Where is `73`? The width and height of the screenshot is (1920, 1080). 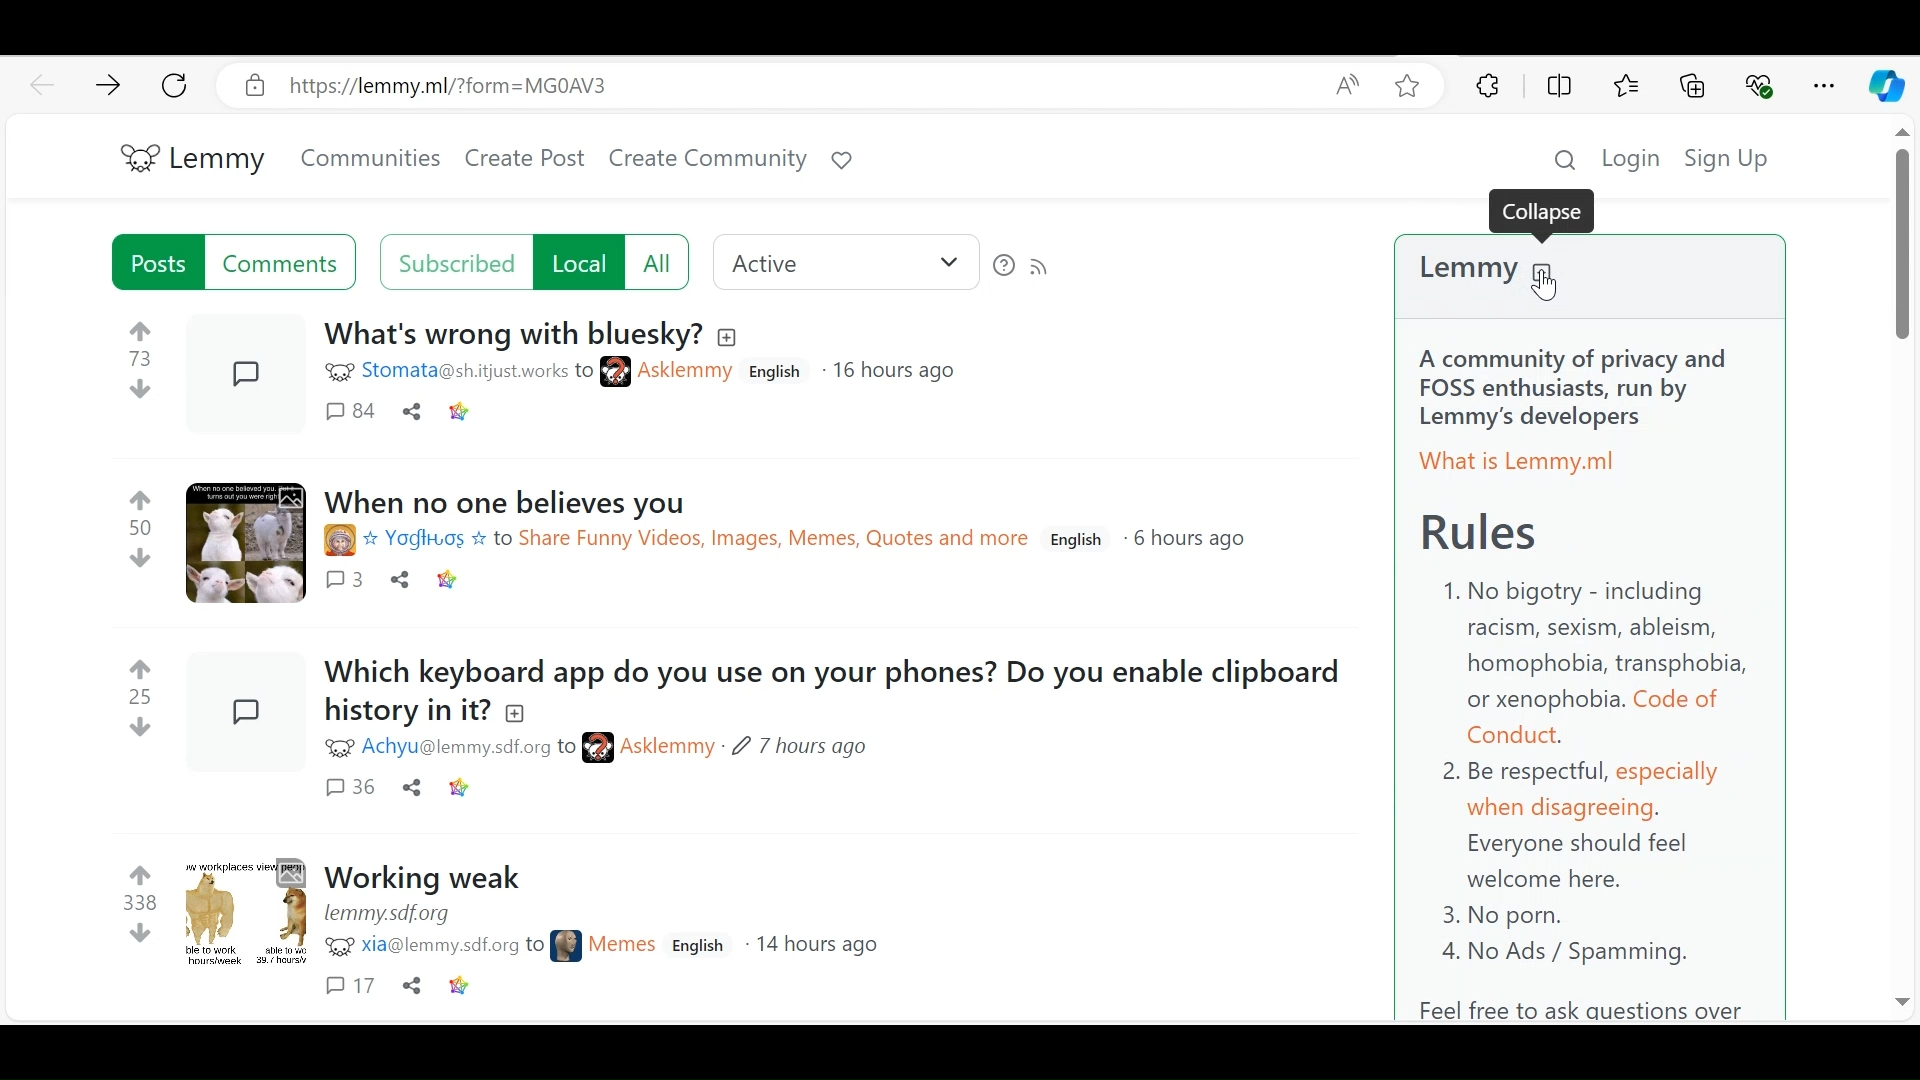 73 is located at coordinates (137, 359).